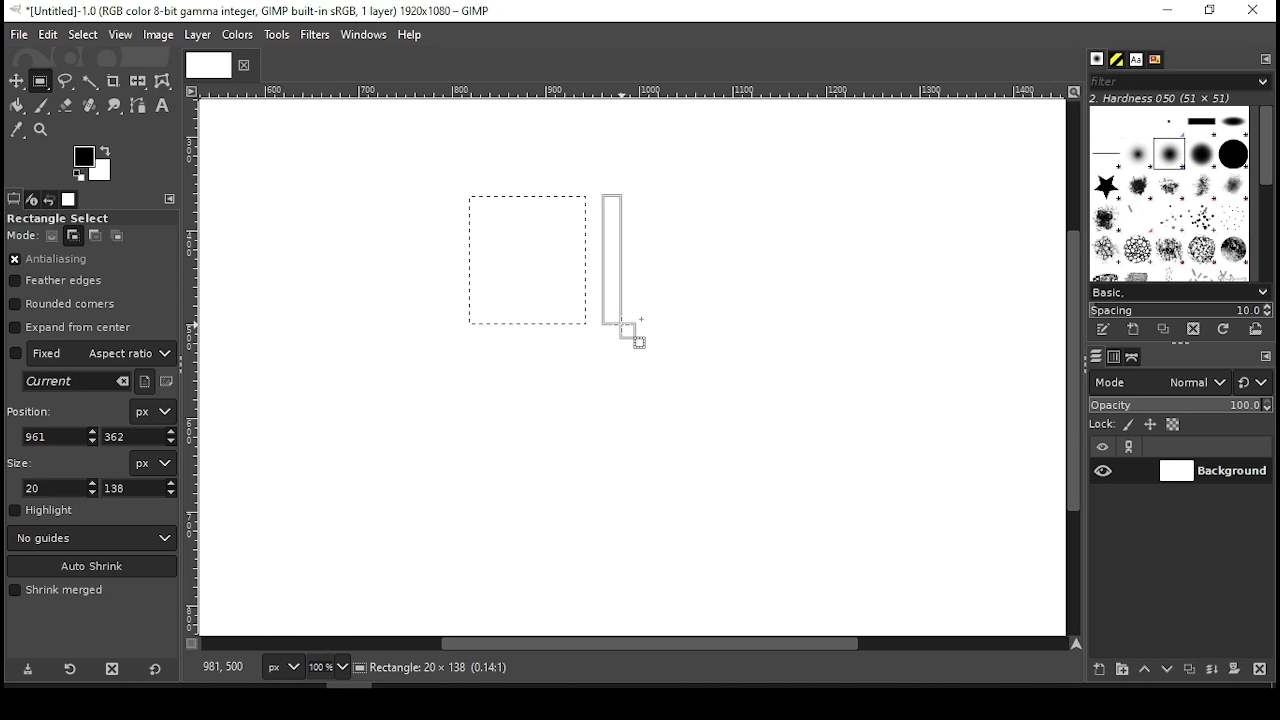 The width and height of the screenshot is (1280, 720). Describe the element at coordinates (242, 65) in the screenshot. I see `close` at that location.